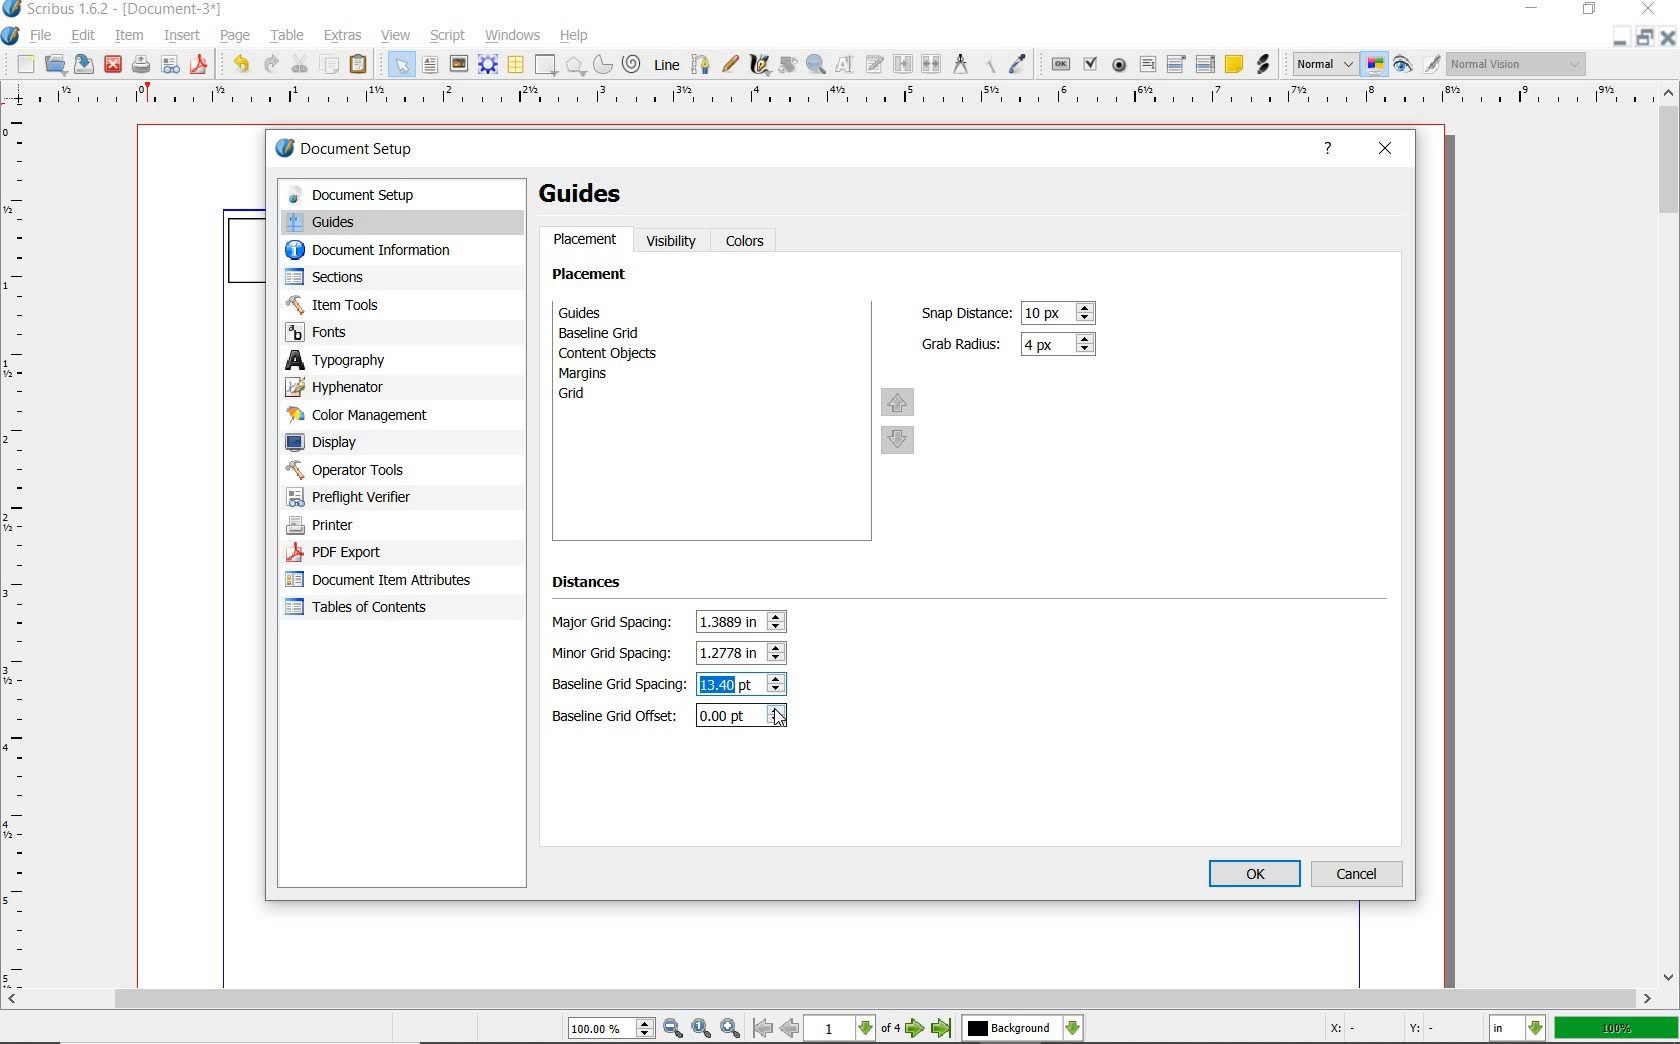  I want to click on new, so click(23, 64).